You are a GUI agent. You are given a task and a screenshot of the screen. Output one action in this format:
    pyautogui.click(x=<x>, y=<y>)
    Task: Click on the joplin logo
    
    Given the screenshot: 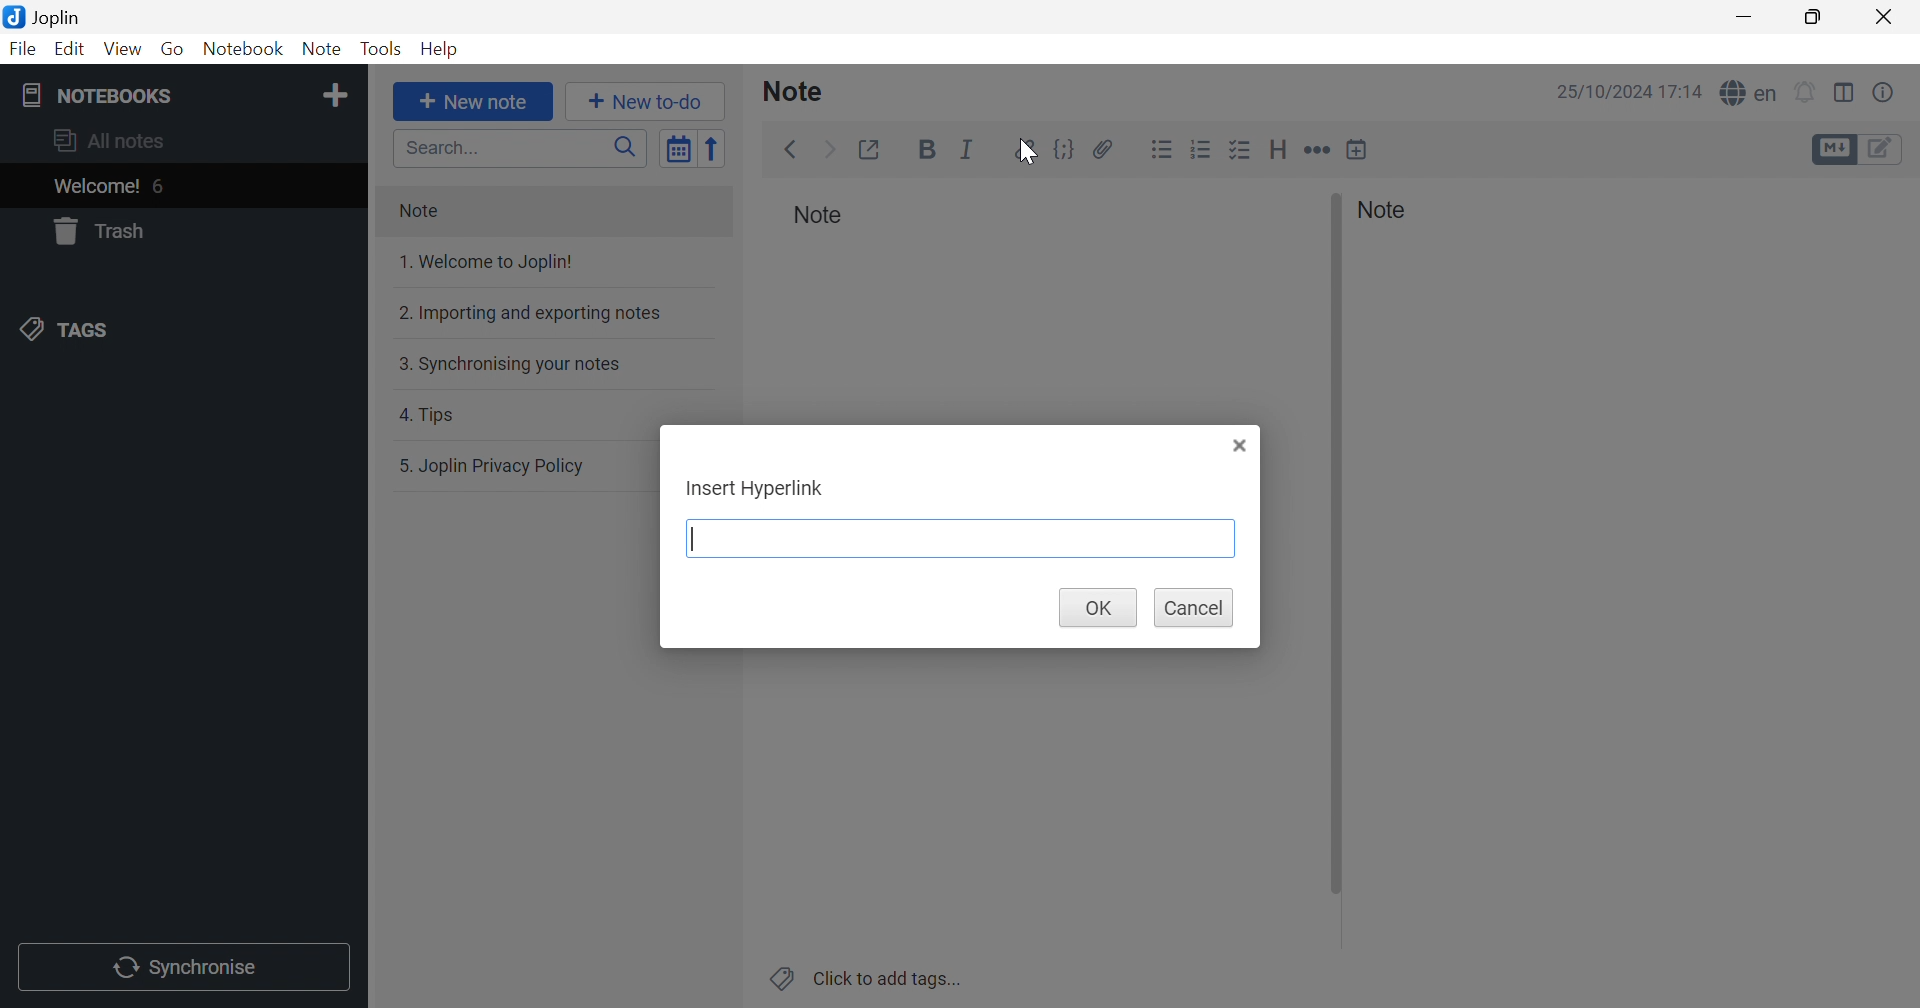 What is the action you would take?
    pyautogui.click(x=14, y=15)
    